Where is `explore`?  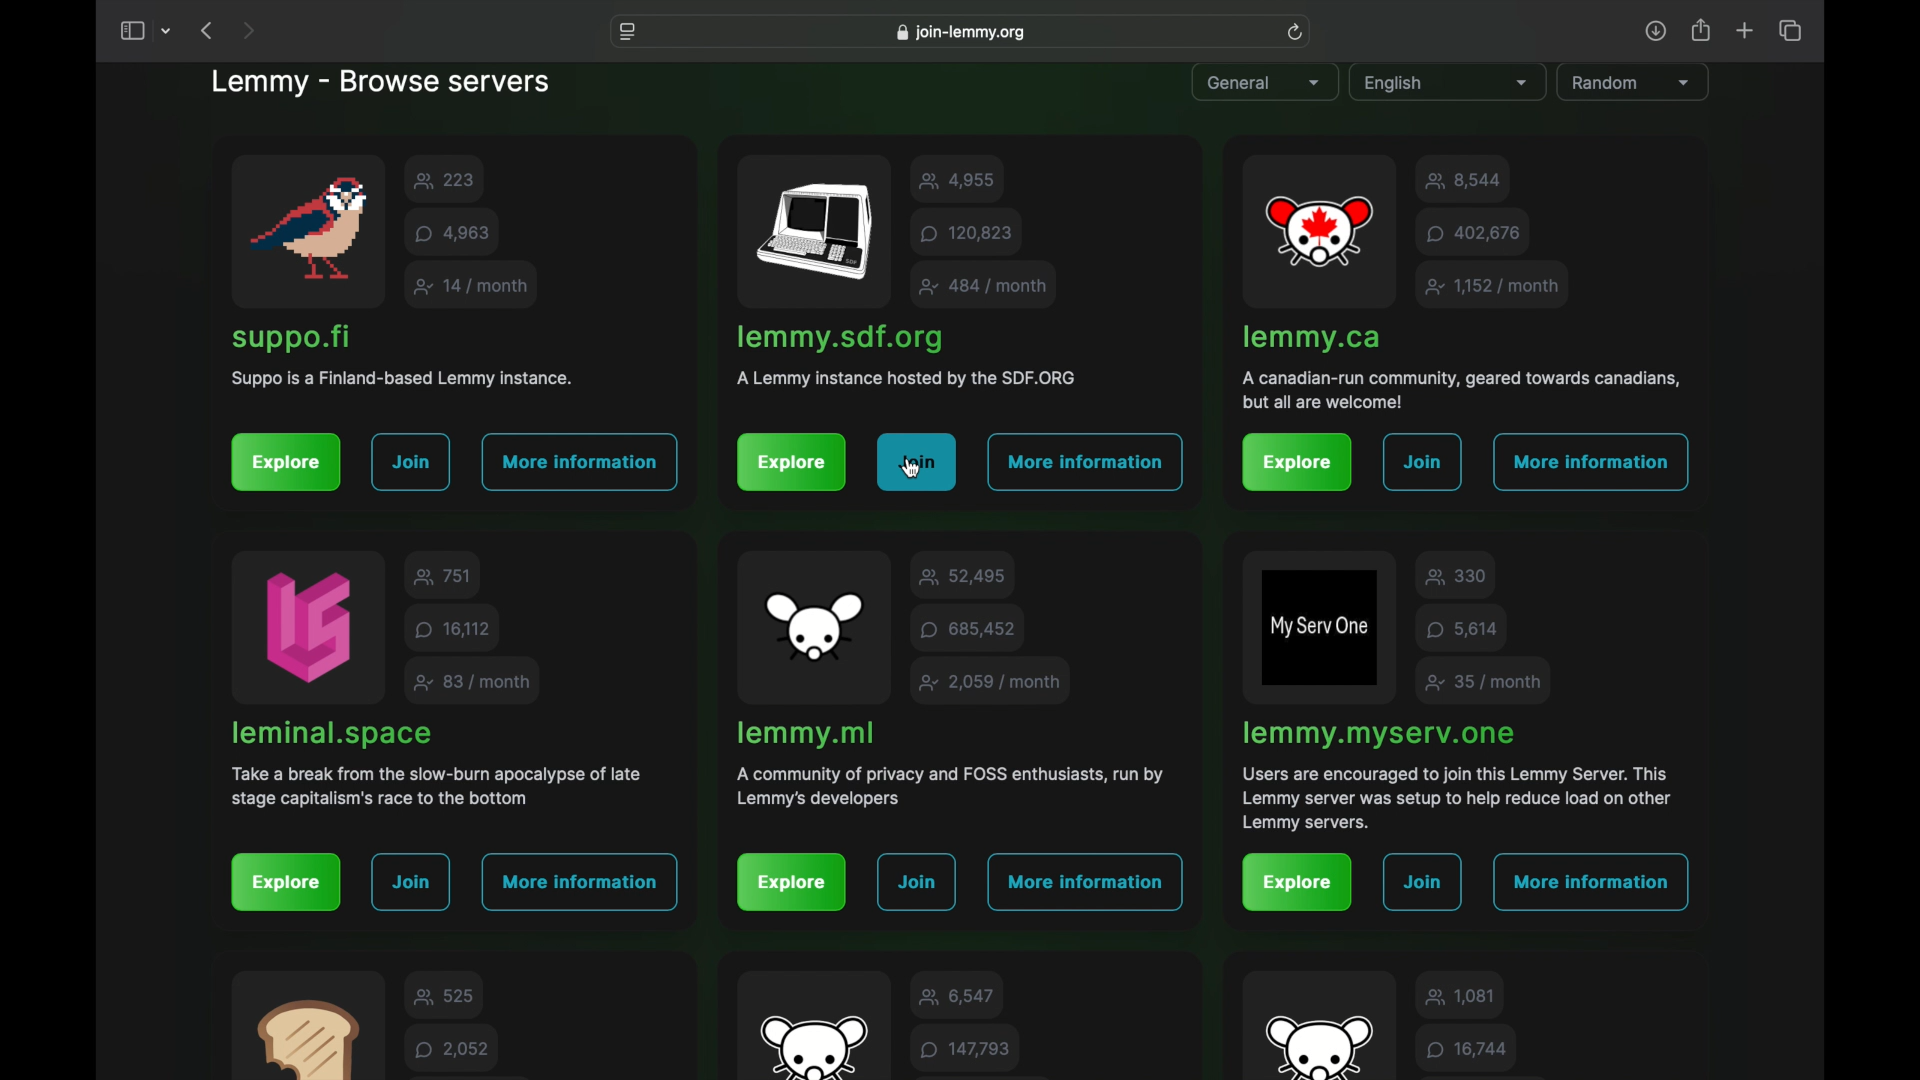
explore is located at coordinates (287, 463).